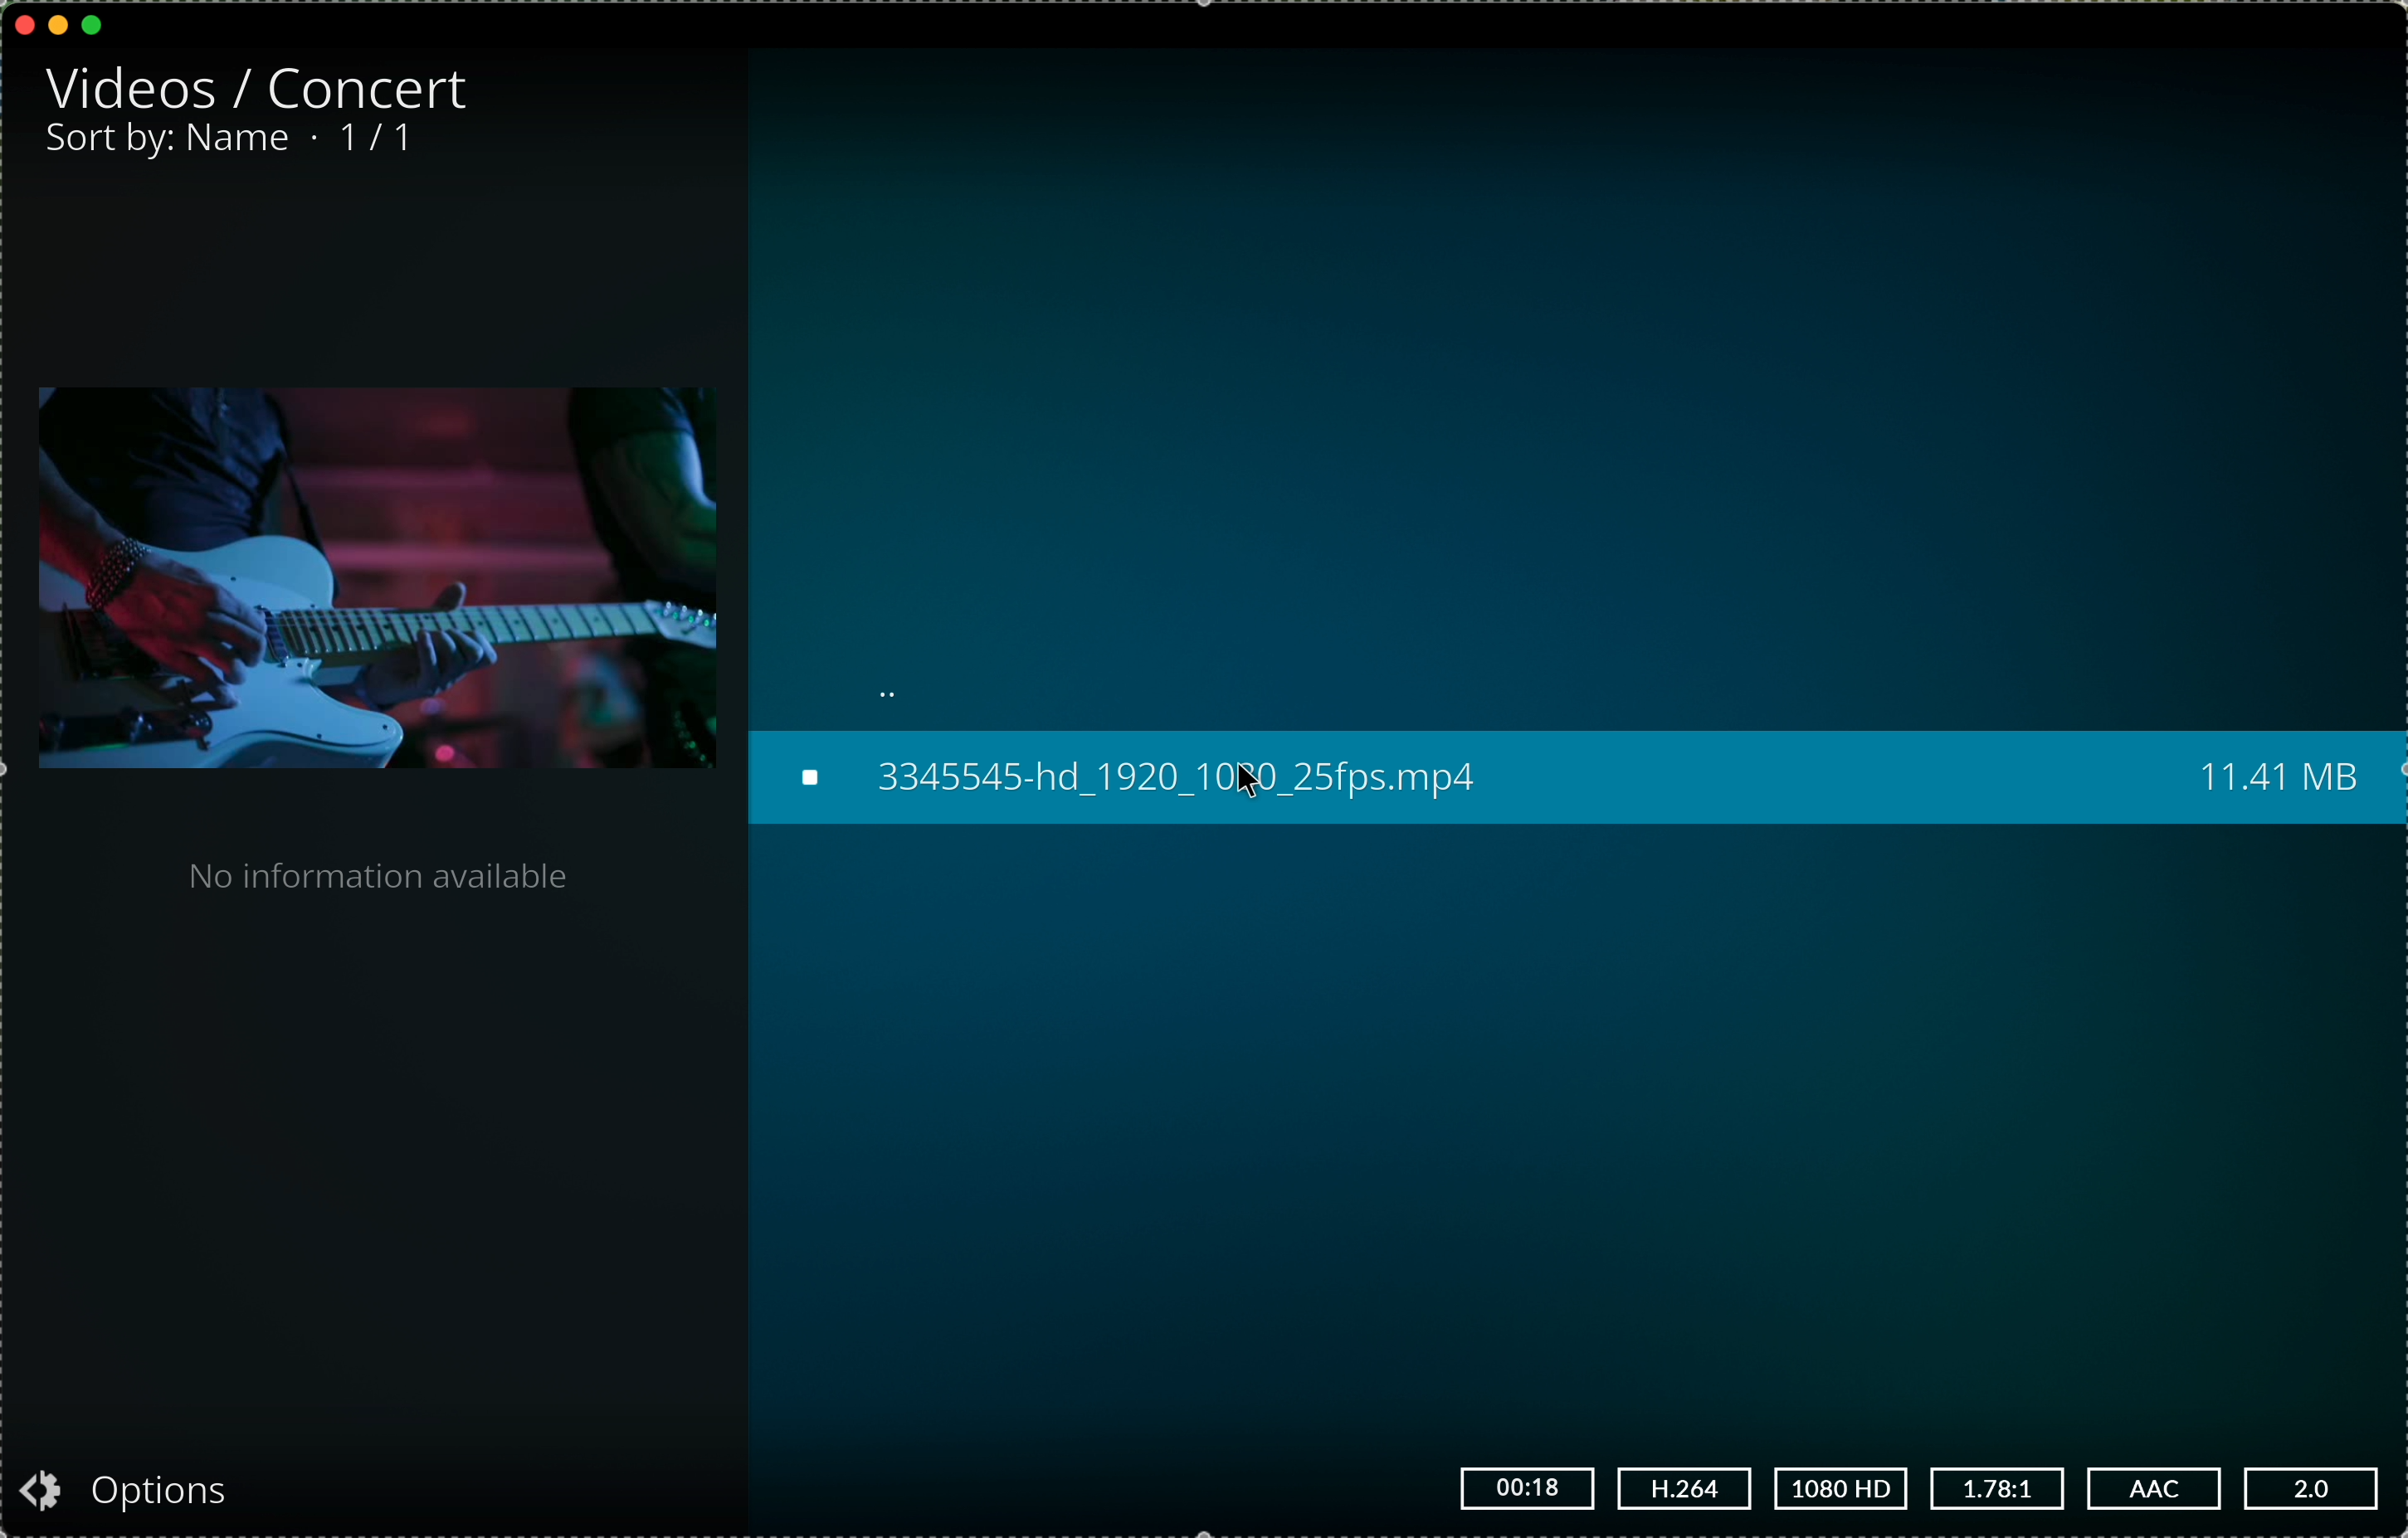 Image resolution: width=2408 pixels, height=1538 pixels. What do you see at coordinates (1253, 784) in the screenshot?
I see `cursor` at bounding box center [1253, 784].